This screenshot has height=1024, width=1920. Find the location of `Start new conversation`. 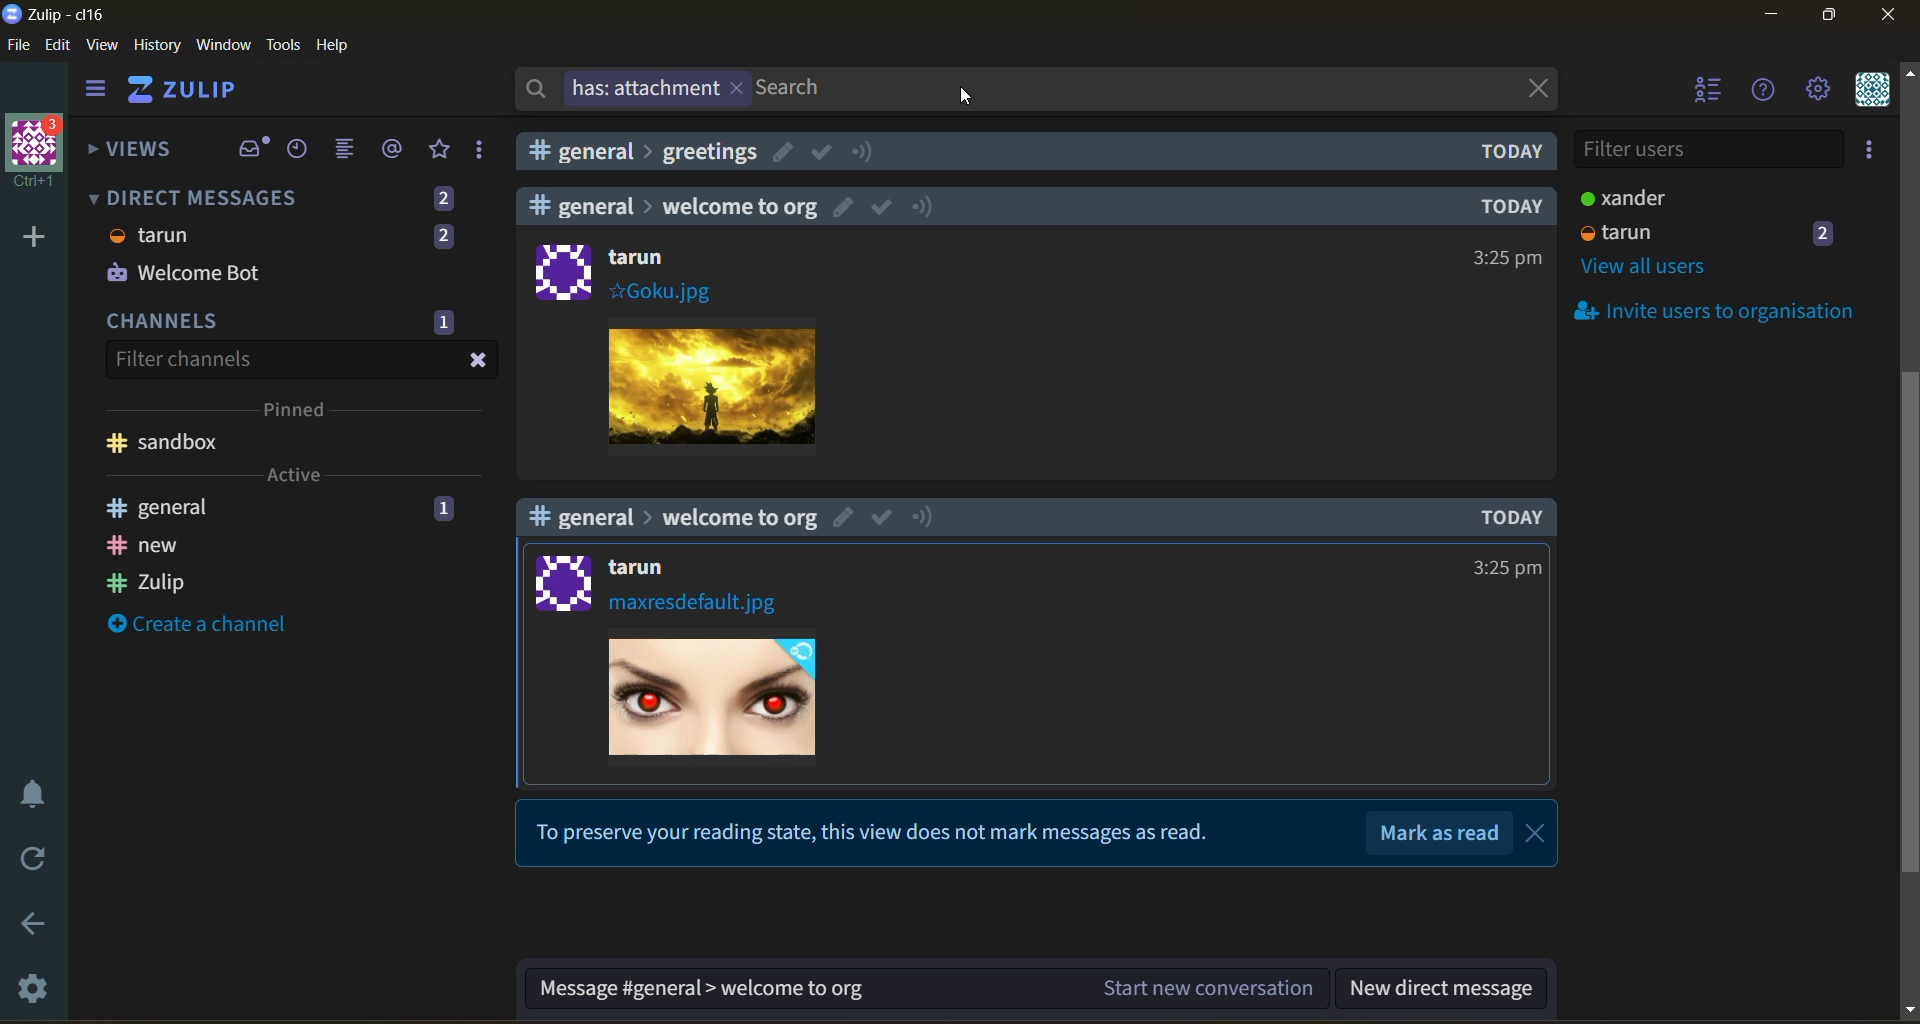

Start new conversation is located at coordinates (1210, 986).